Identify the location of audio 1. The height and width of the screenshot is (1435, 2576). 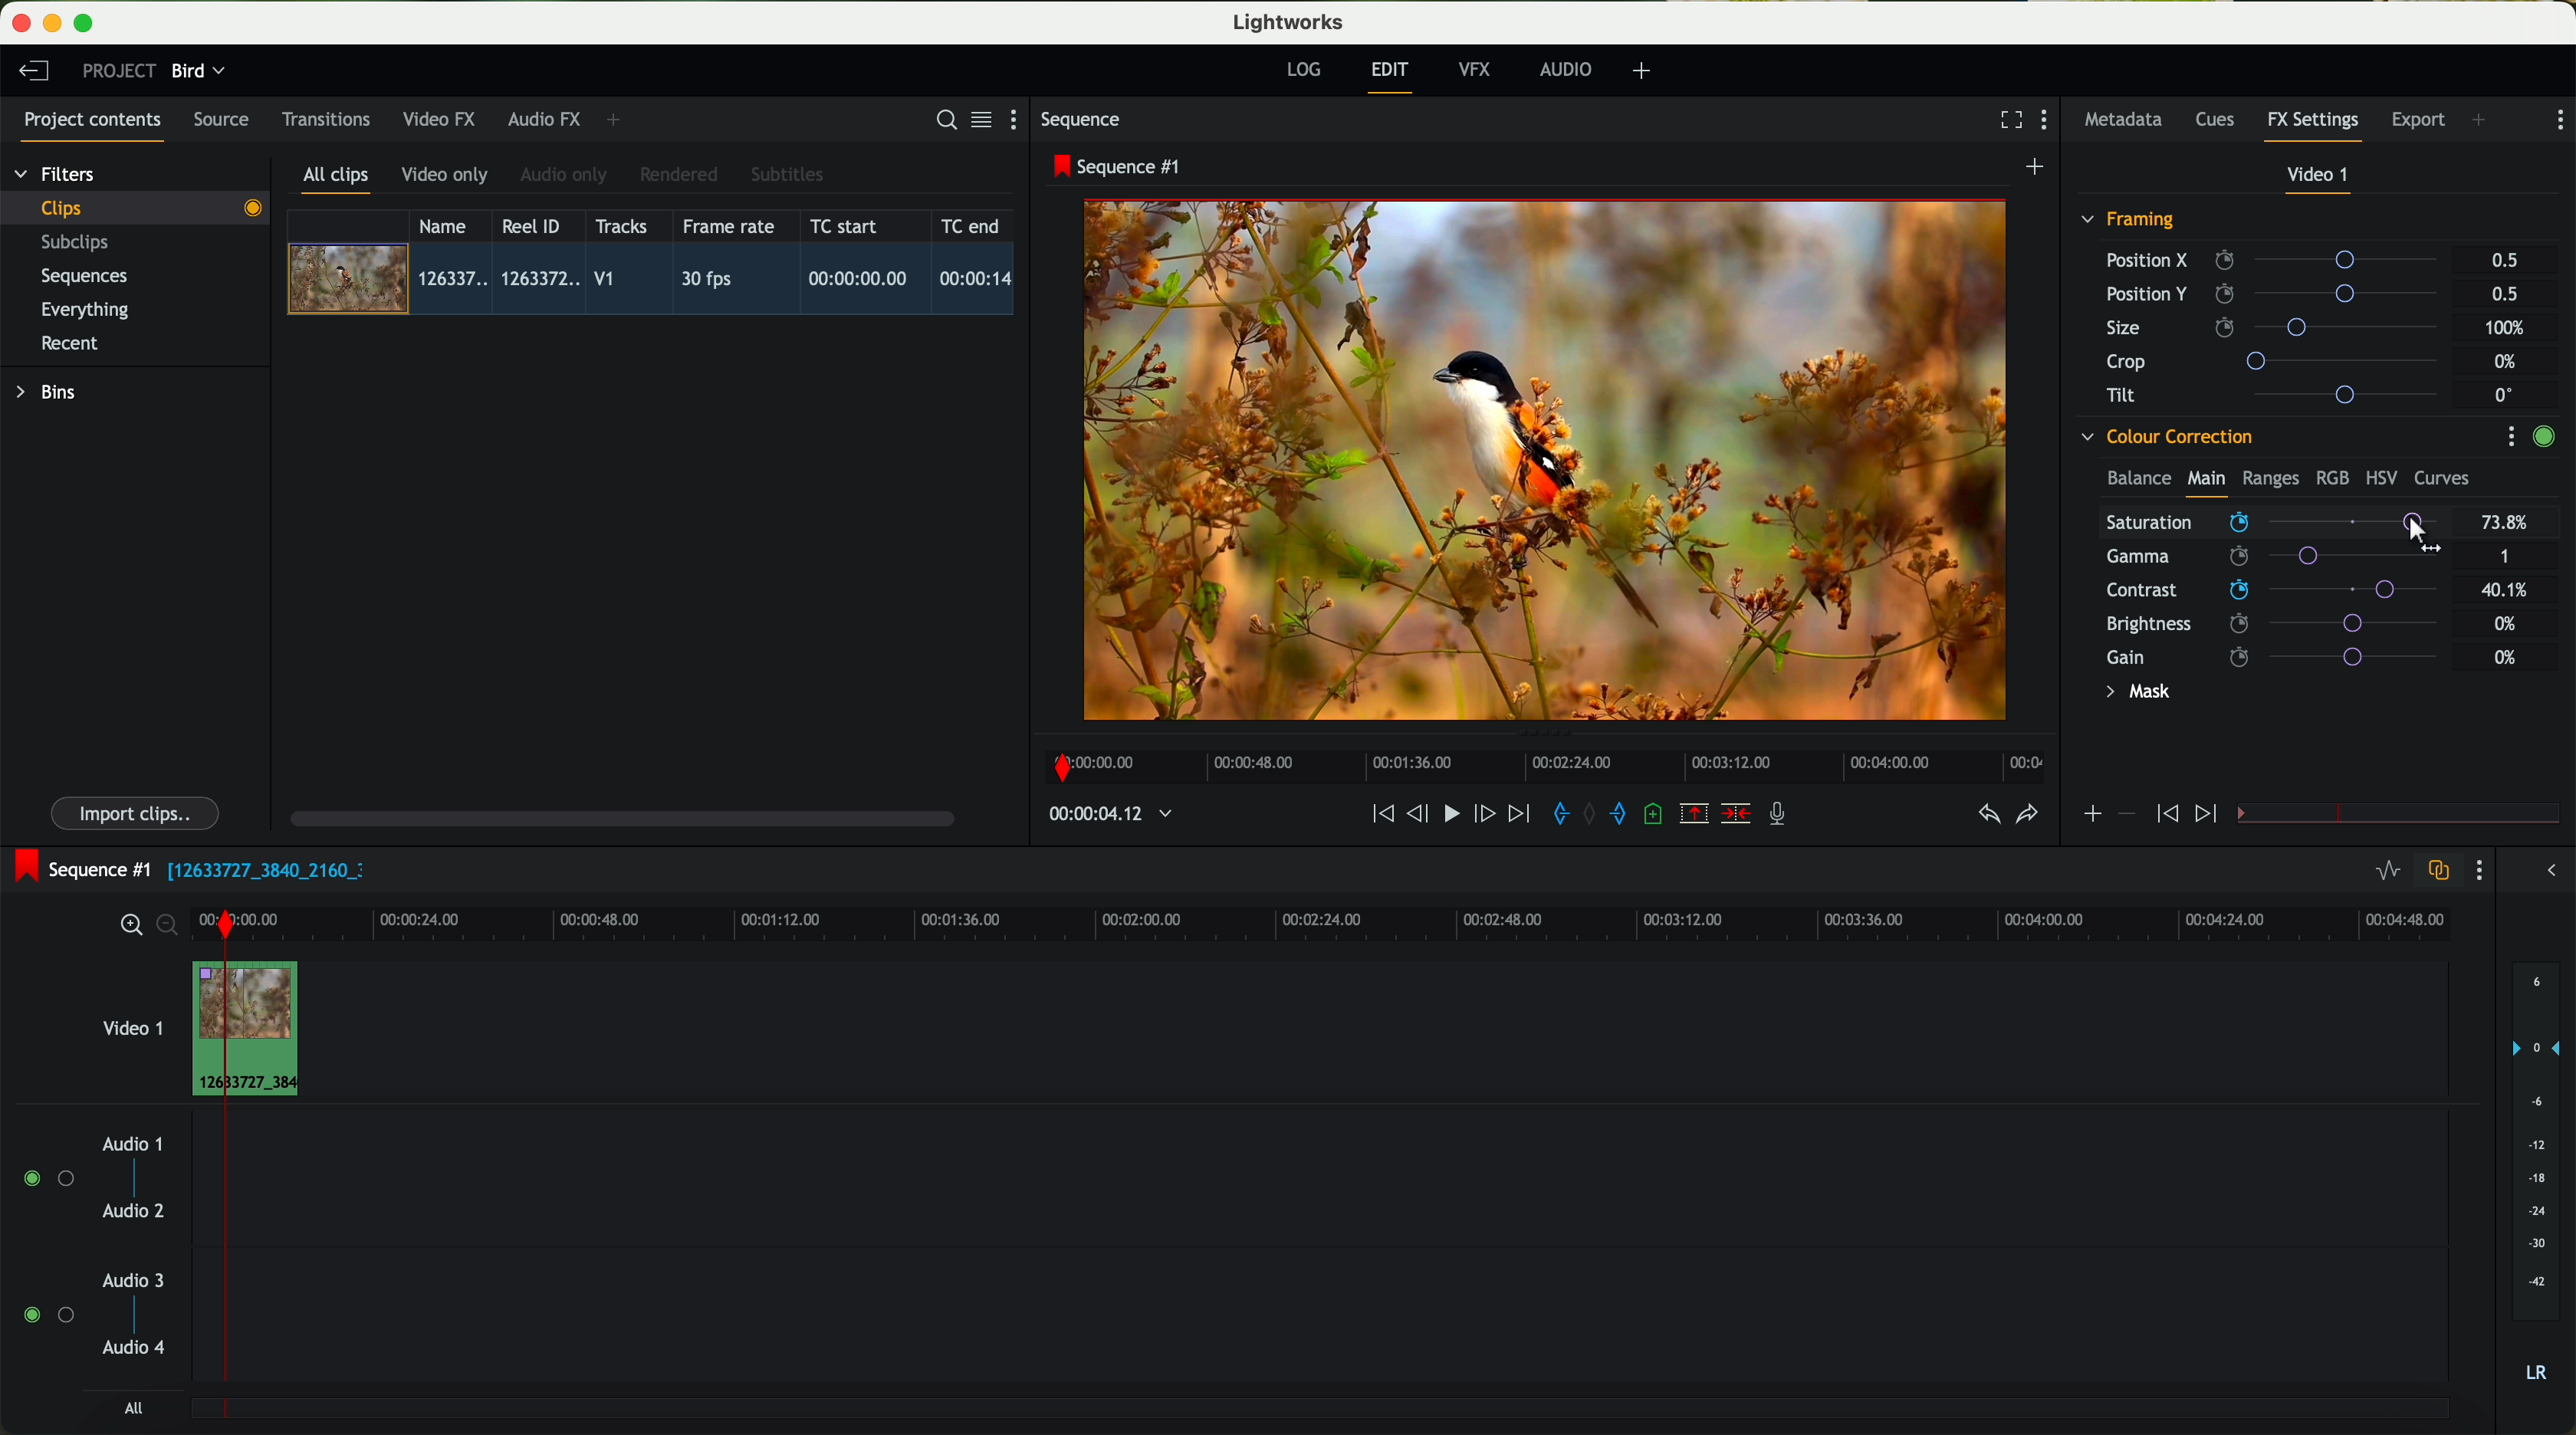
(133, 1143).